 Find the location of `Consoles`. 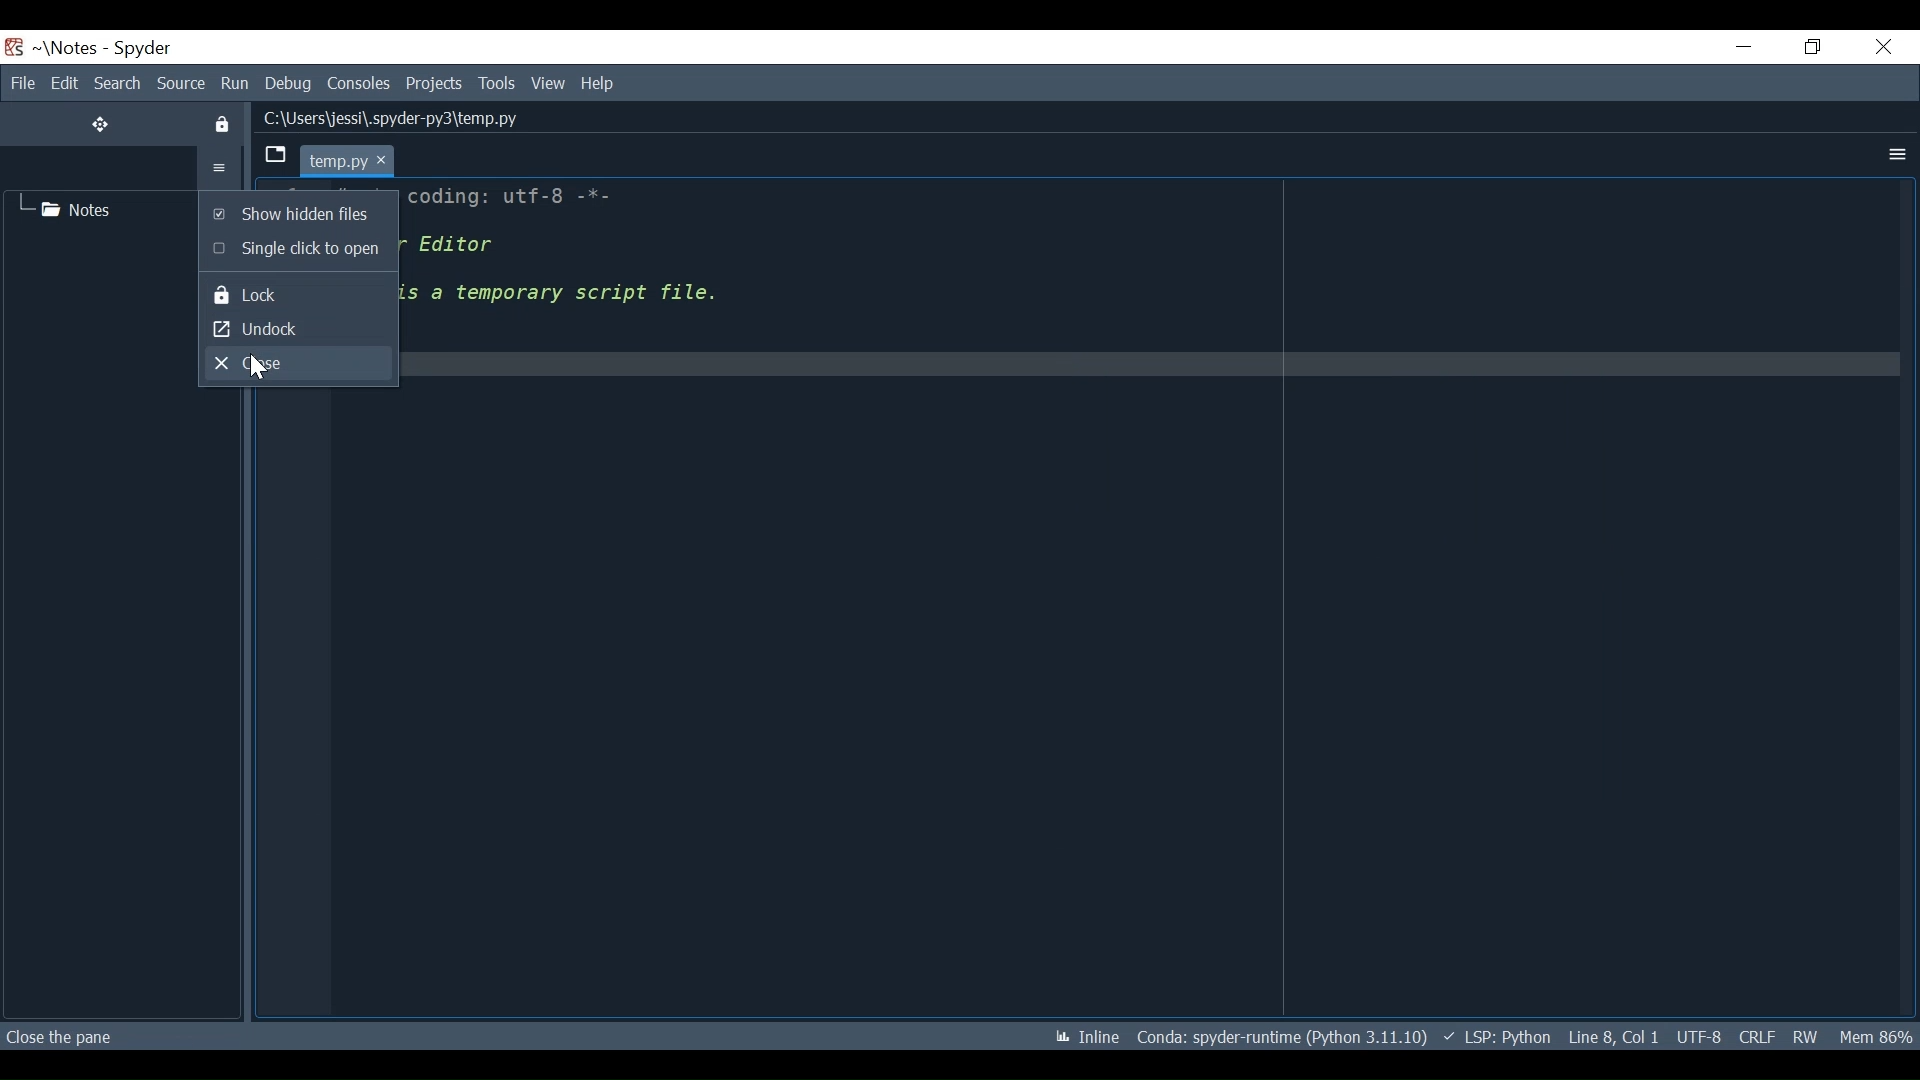

Consoles is located at coordinates (359, 84).